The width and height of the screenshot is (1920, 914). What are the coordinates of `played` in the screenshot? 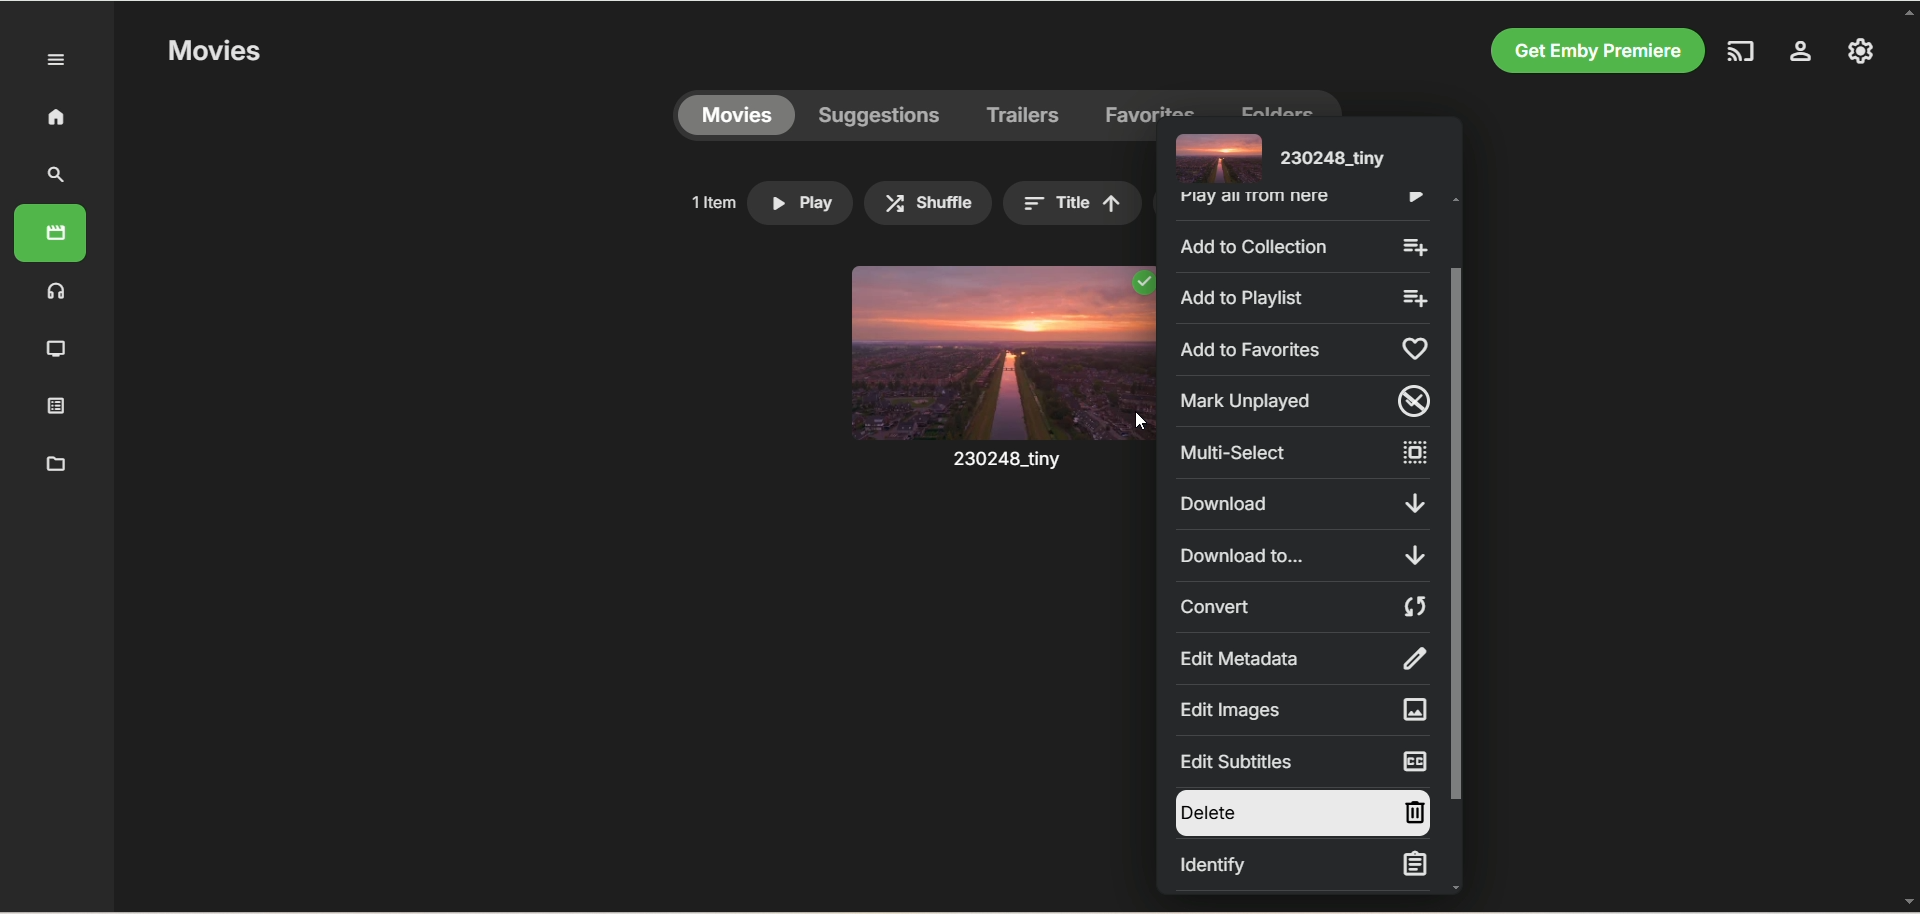 It's located at (1141, 283).